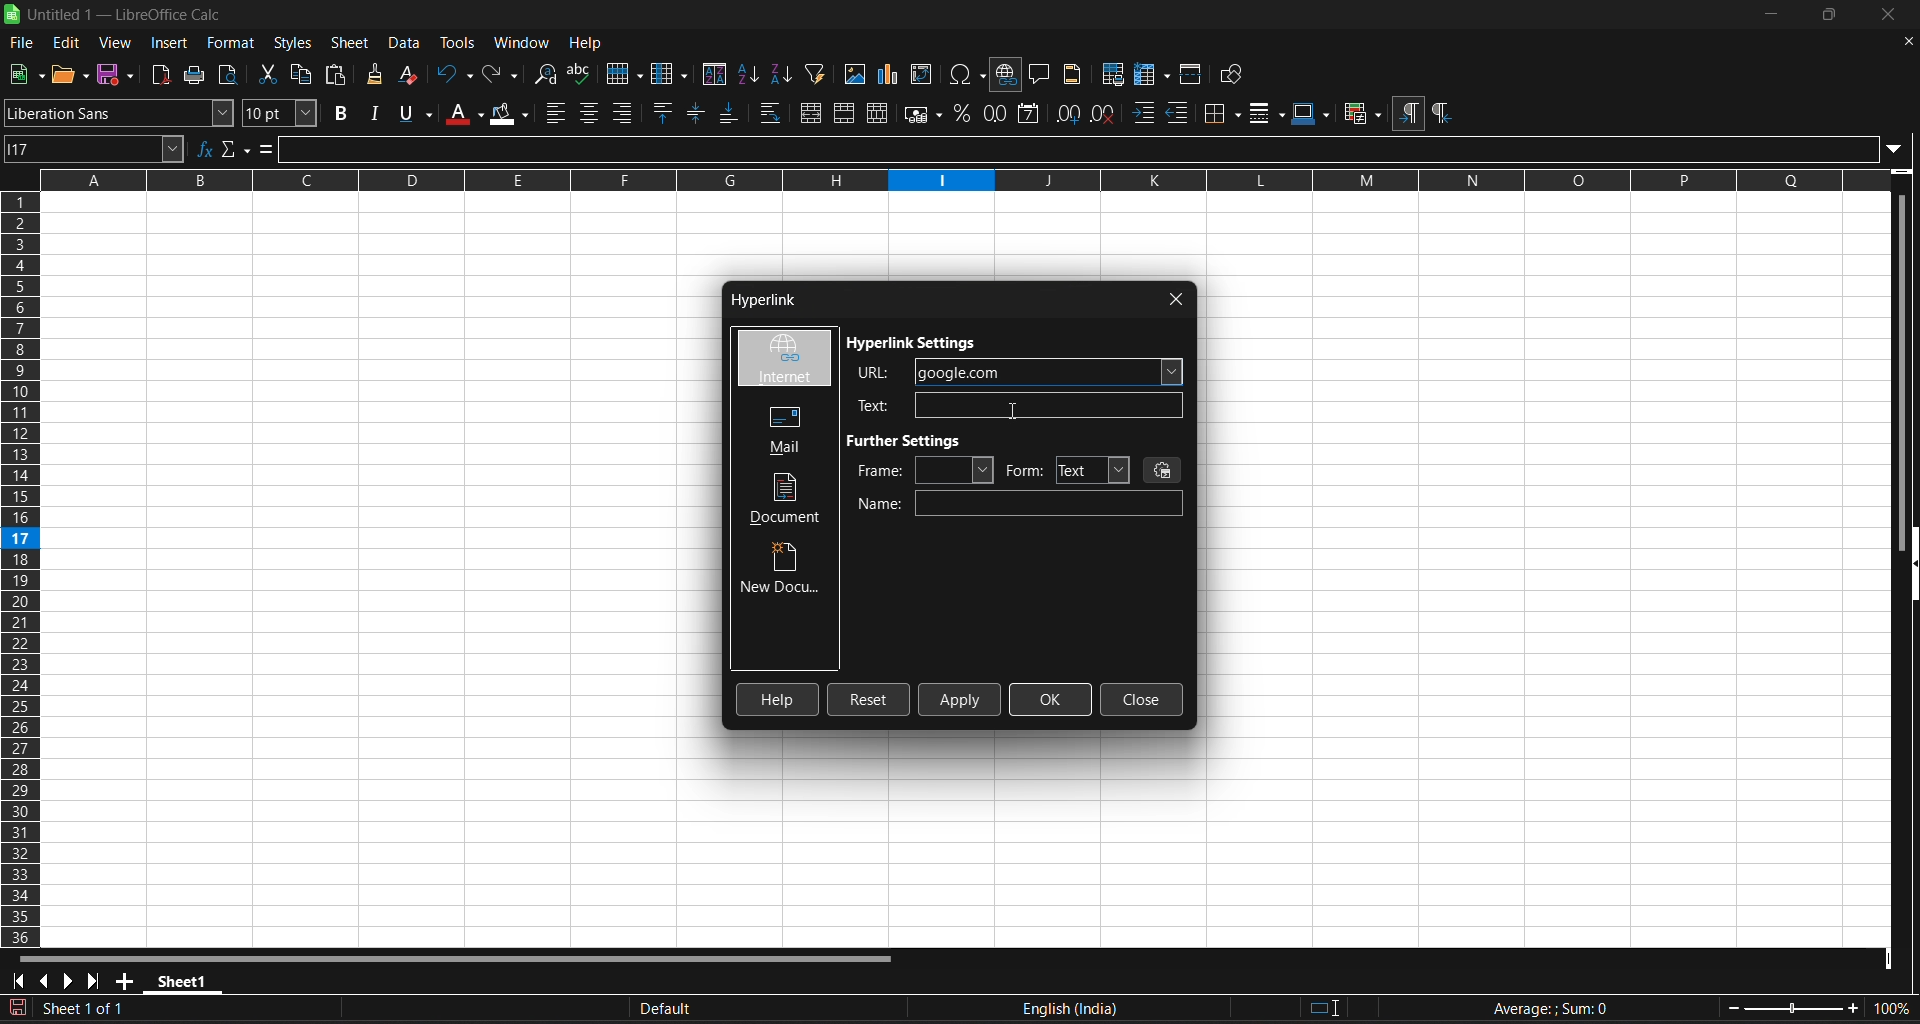  Describe the element at coordinates (408, 43) in the screenshot. I see `data` at that location.